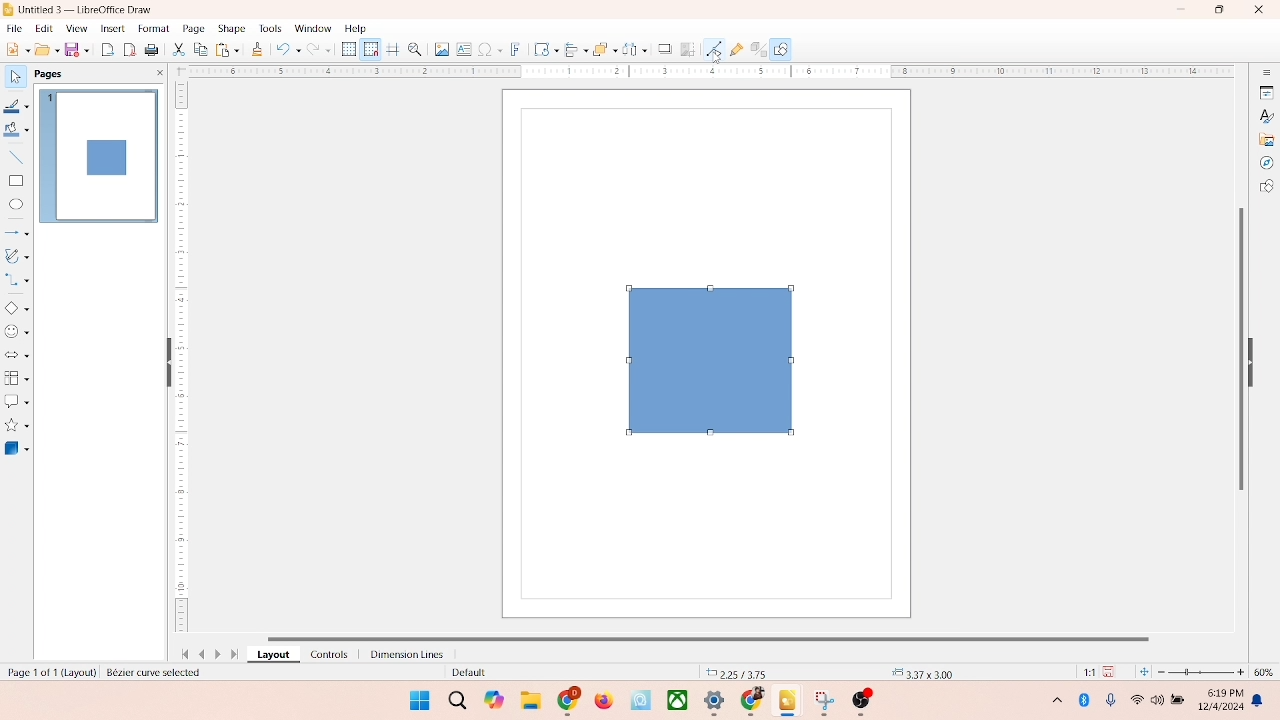 The height and width of the screenshot is (720, 1280). Describe the element at coordinates (392, 50) in the screenshot. I see `helplines` at that location.